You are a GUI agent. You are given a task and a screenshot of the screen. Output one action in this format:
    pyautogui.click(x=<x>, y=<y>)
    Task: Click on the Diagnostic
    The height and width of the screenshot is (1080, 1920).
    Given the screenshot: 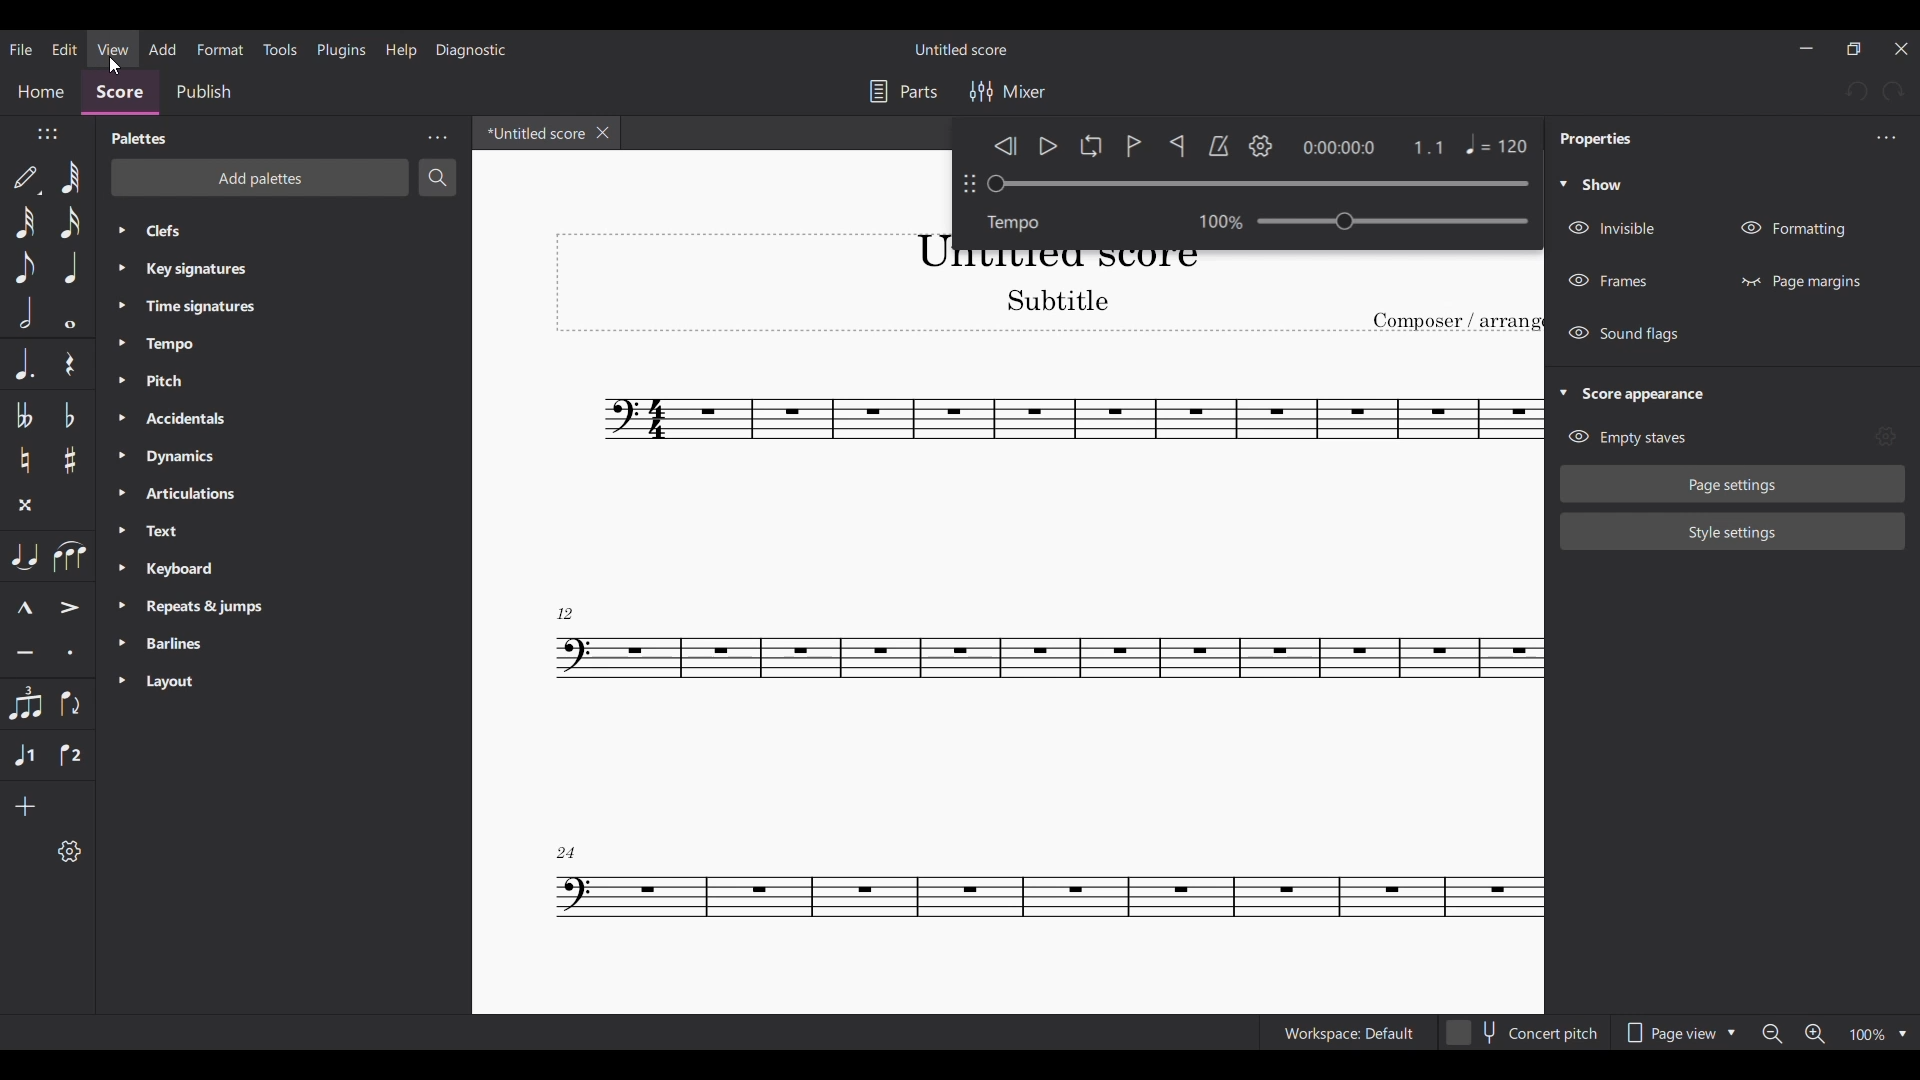 What is the action you would take?
    pyautogui.click(x=472, y=50)
    